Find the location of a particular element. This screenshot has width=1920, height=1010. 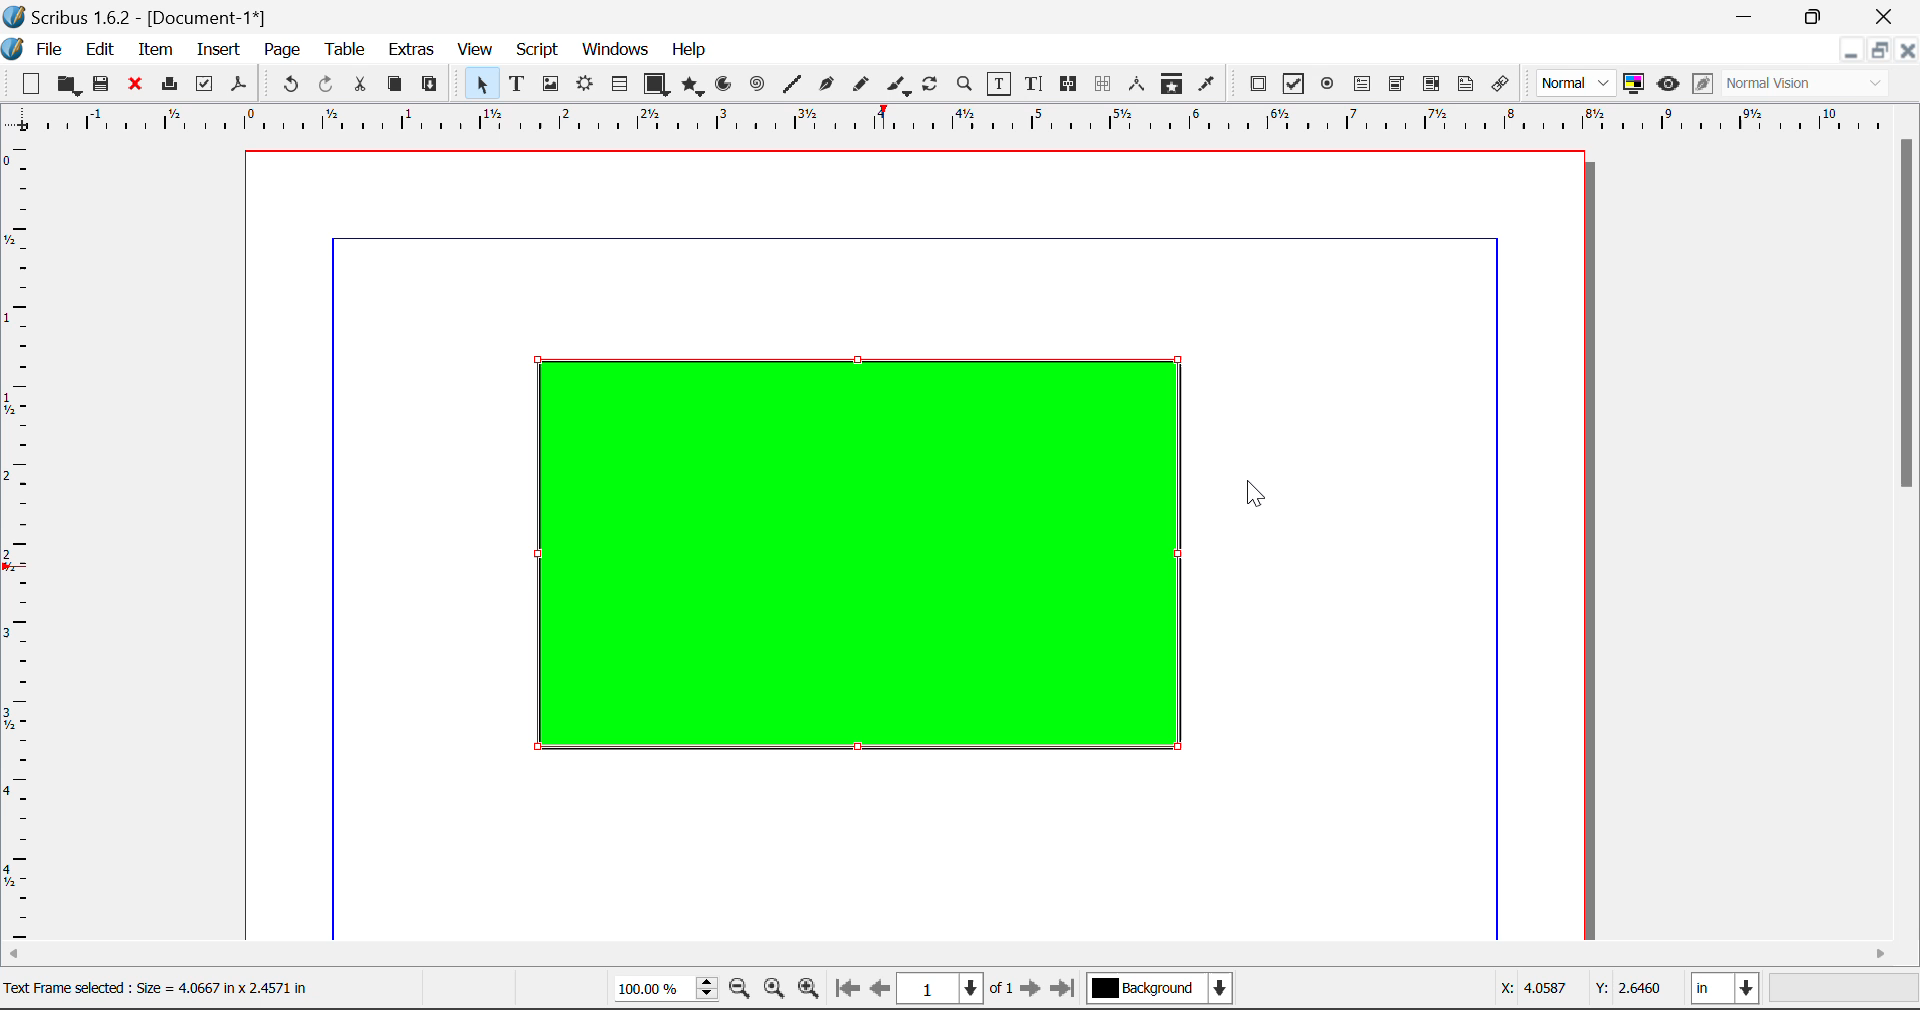

Cursor Coordinates is located at coordinates (1583, 991).